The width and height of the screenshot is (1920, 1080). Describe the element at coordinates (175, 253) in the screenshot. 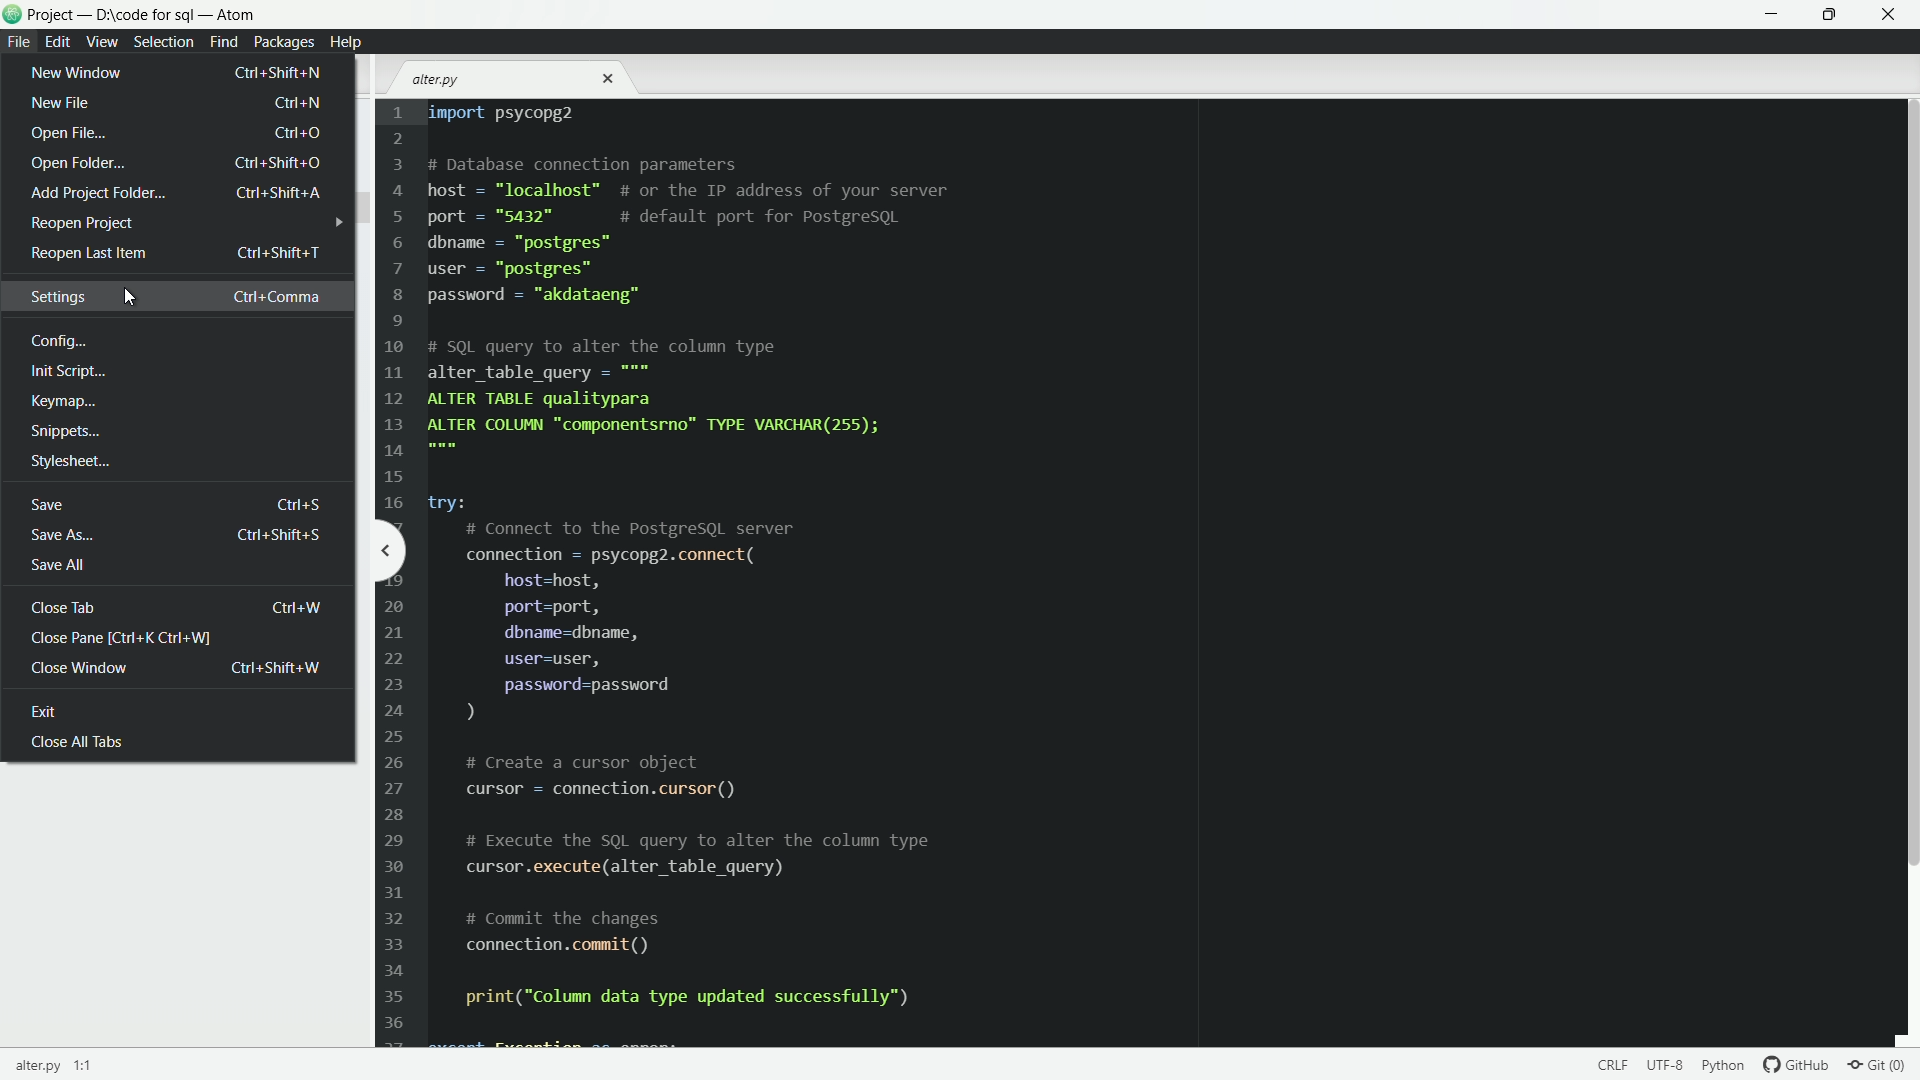

I see `reopen last item` at that location.